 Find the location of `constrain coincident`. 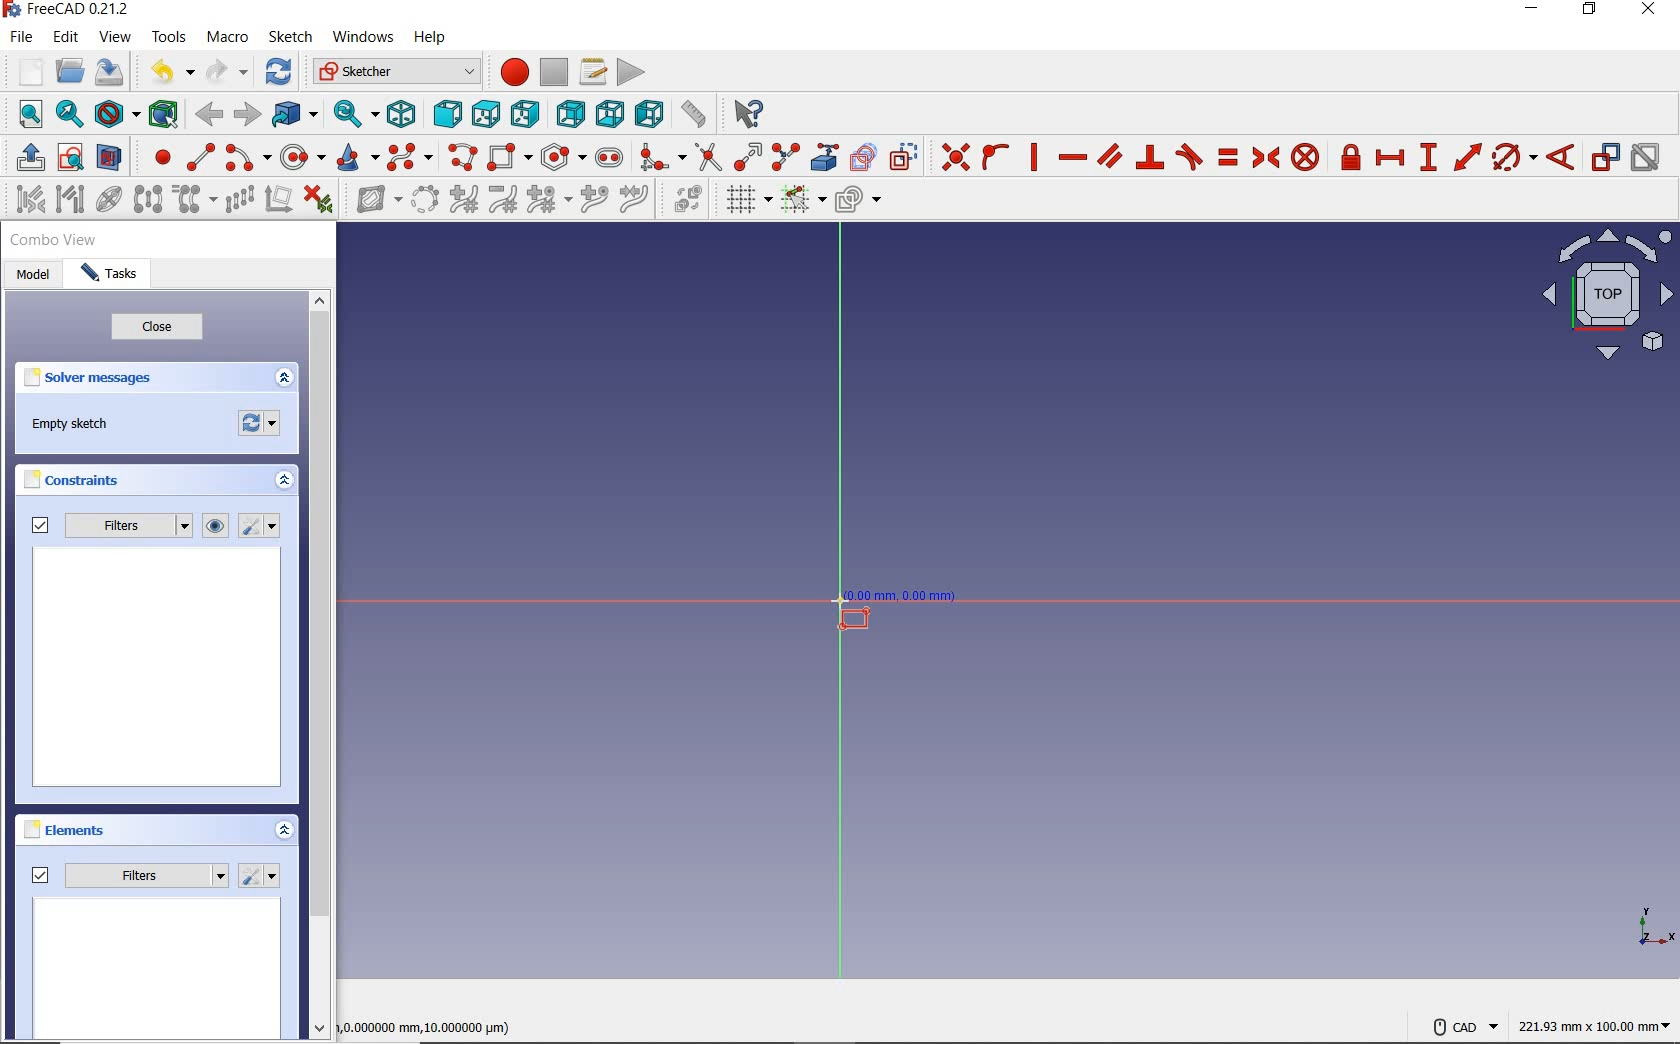

constrain coincident is located at coordinates (953, 158).